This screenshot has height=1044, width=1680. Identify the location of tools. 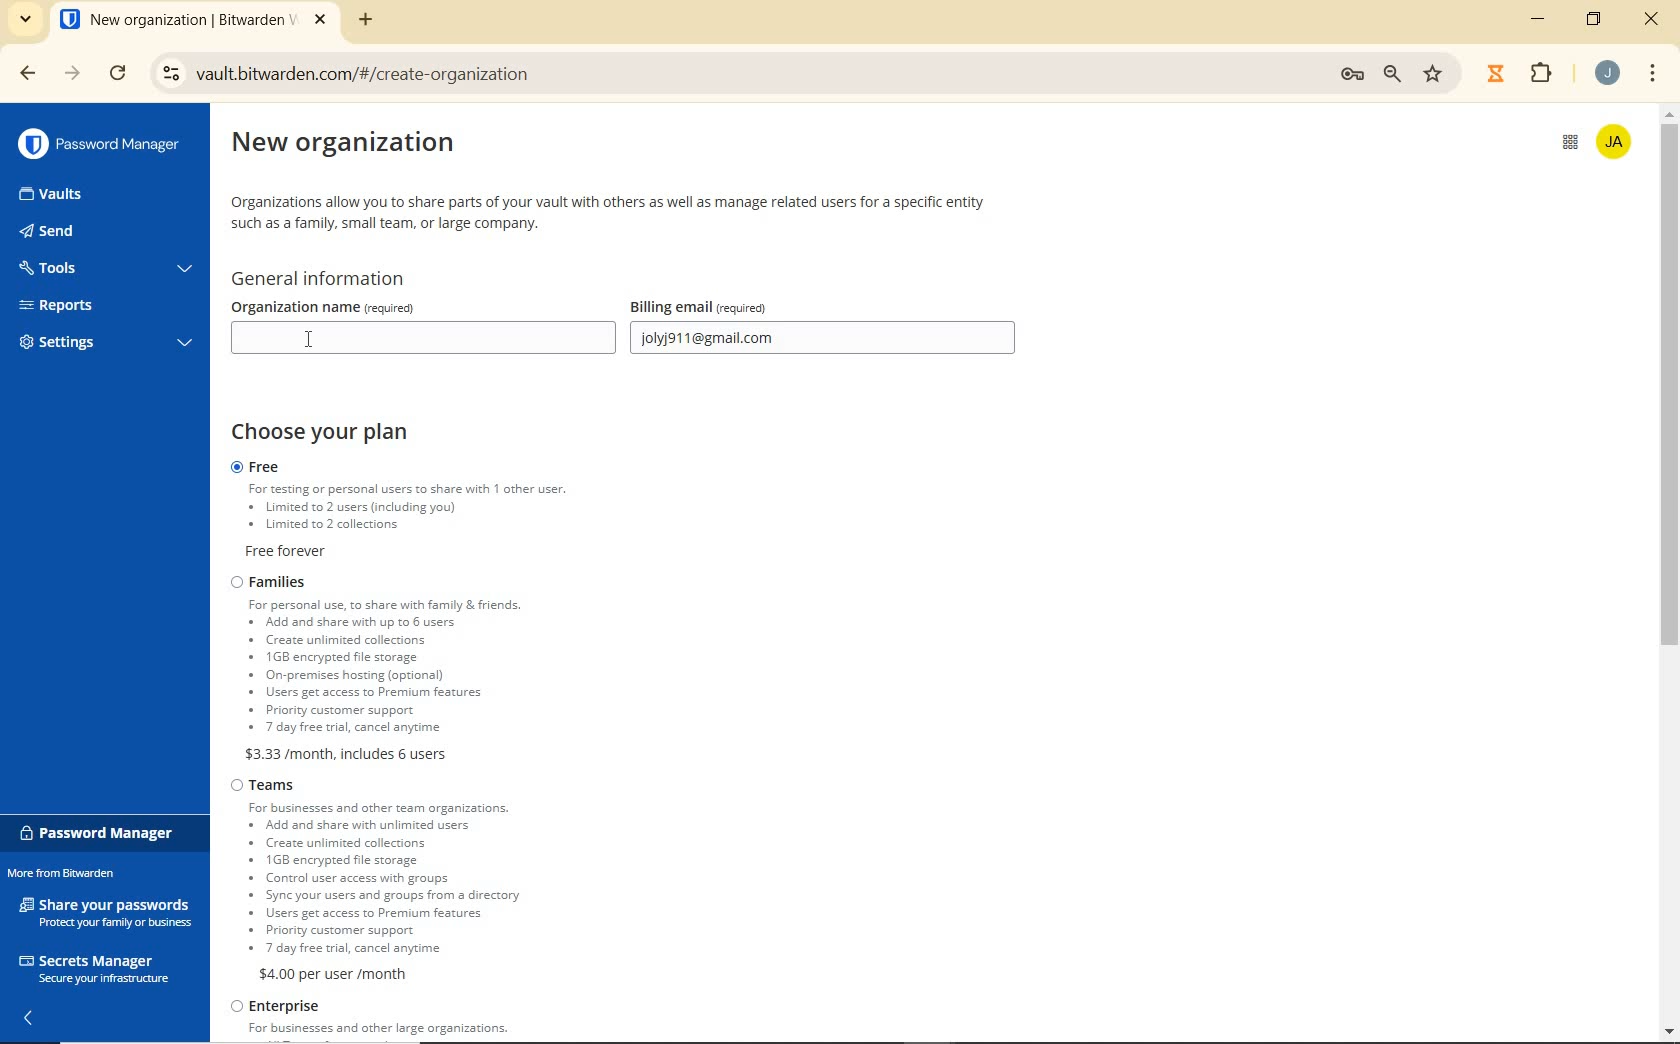
(103, 270).